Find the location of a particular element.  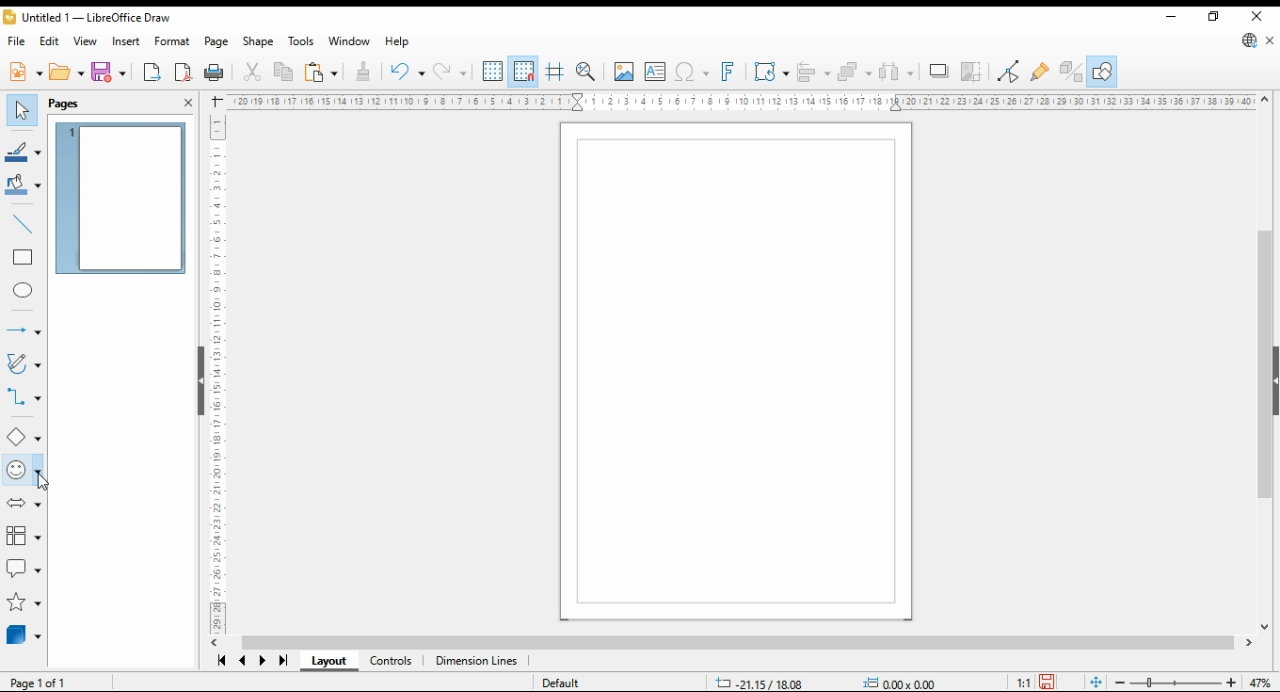

shadow is located at coordinates (938, 71).